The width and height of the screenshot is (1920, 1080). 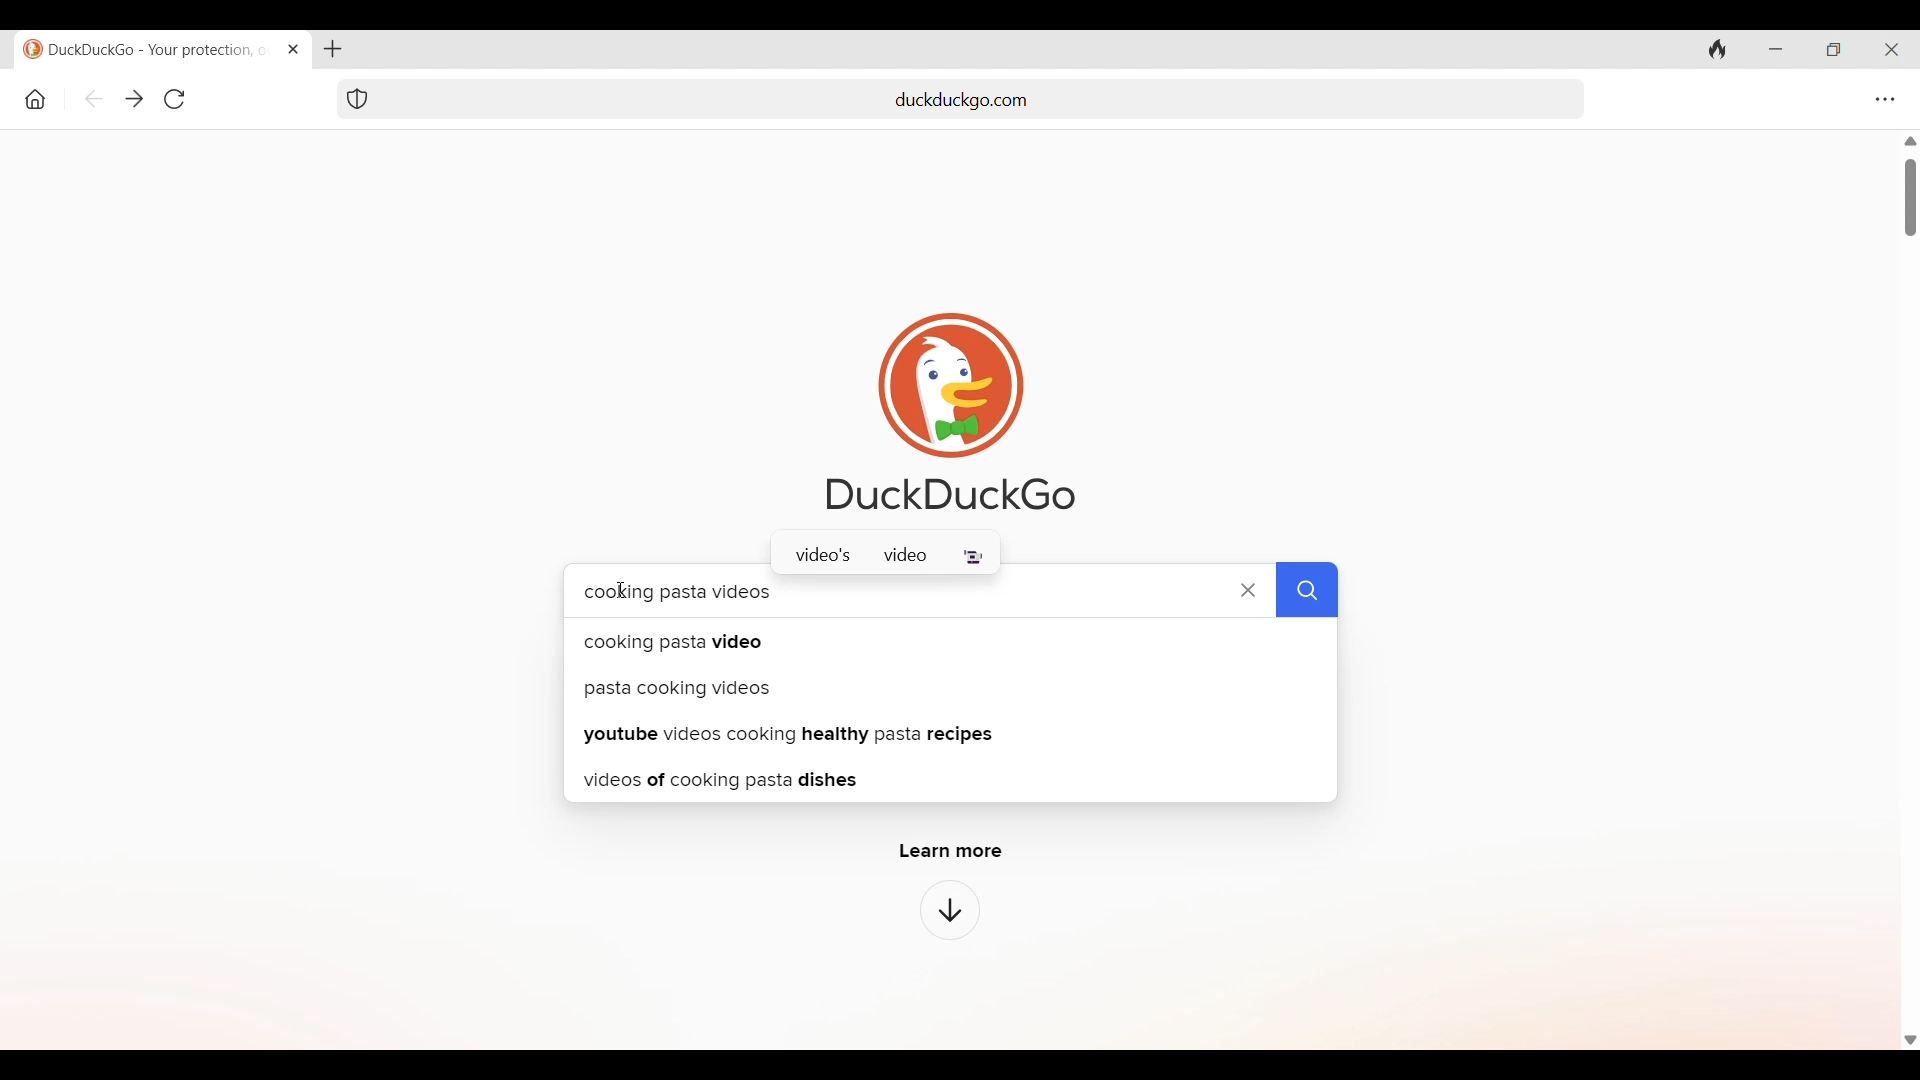 I want to click on Go forward, so click(x=134, y=100).